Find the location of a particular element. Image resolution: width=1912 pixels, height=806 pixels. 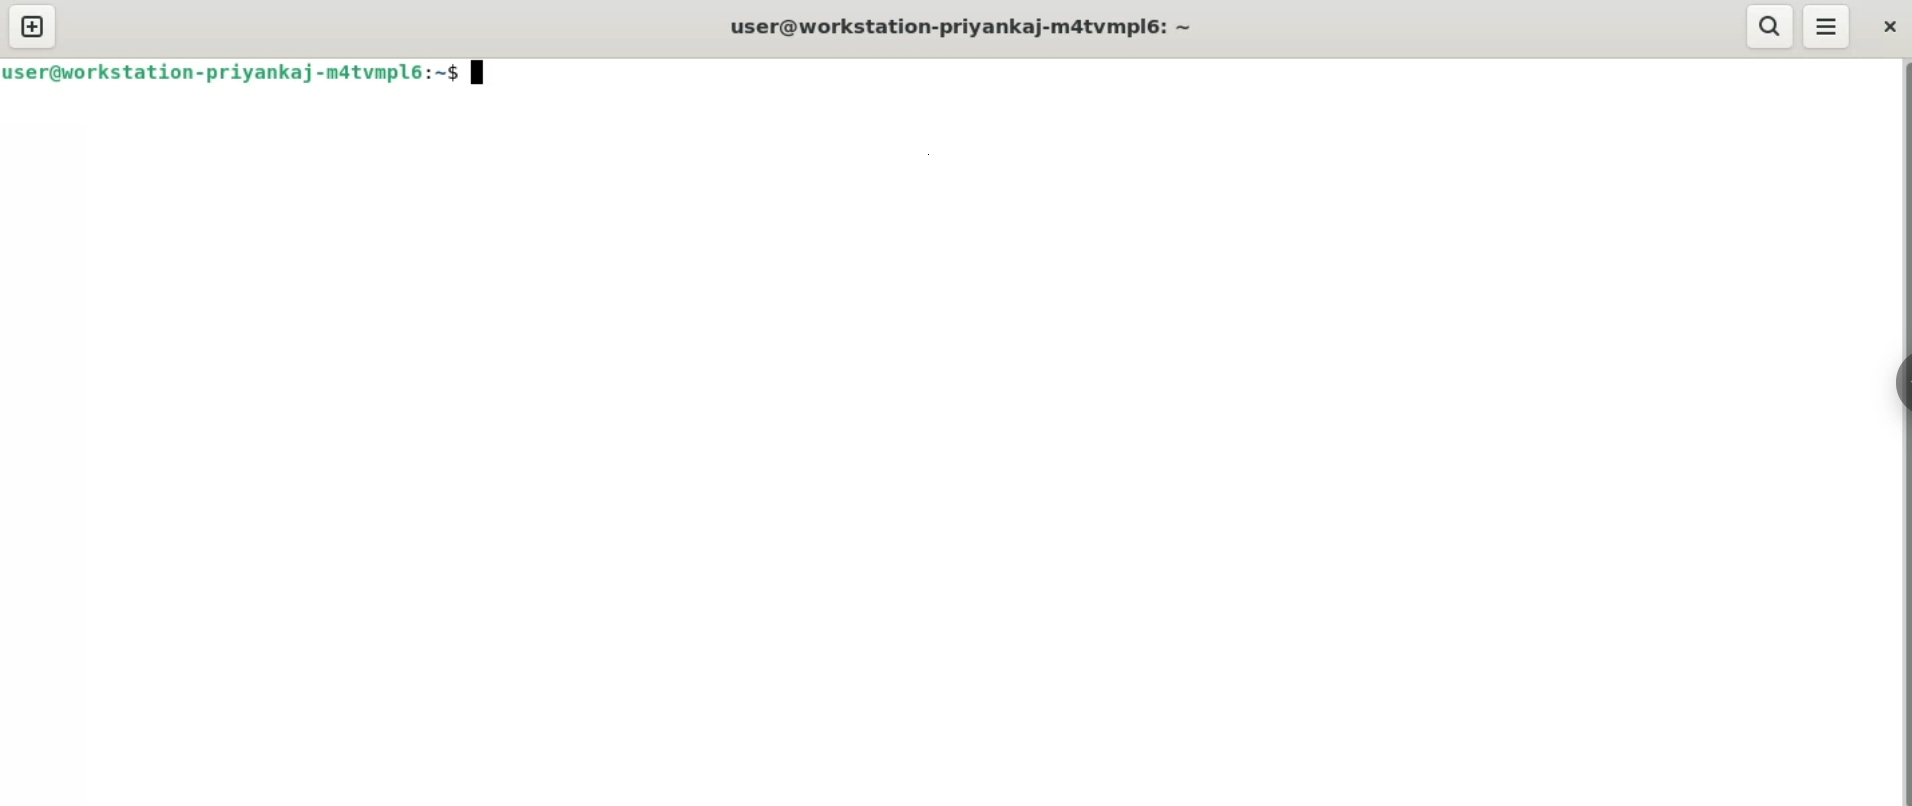

search is located at coordinates (1768, 25).